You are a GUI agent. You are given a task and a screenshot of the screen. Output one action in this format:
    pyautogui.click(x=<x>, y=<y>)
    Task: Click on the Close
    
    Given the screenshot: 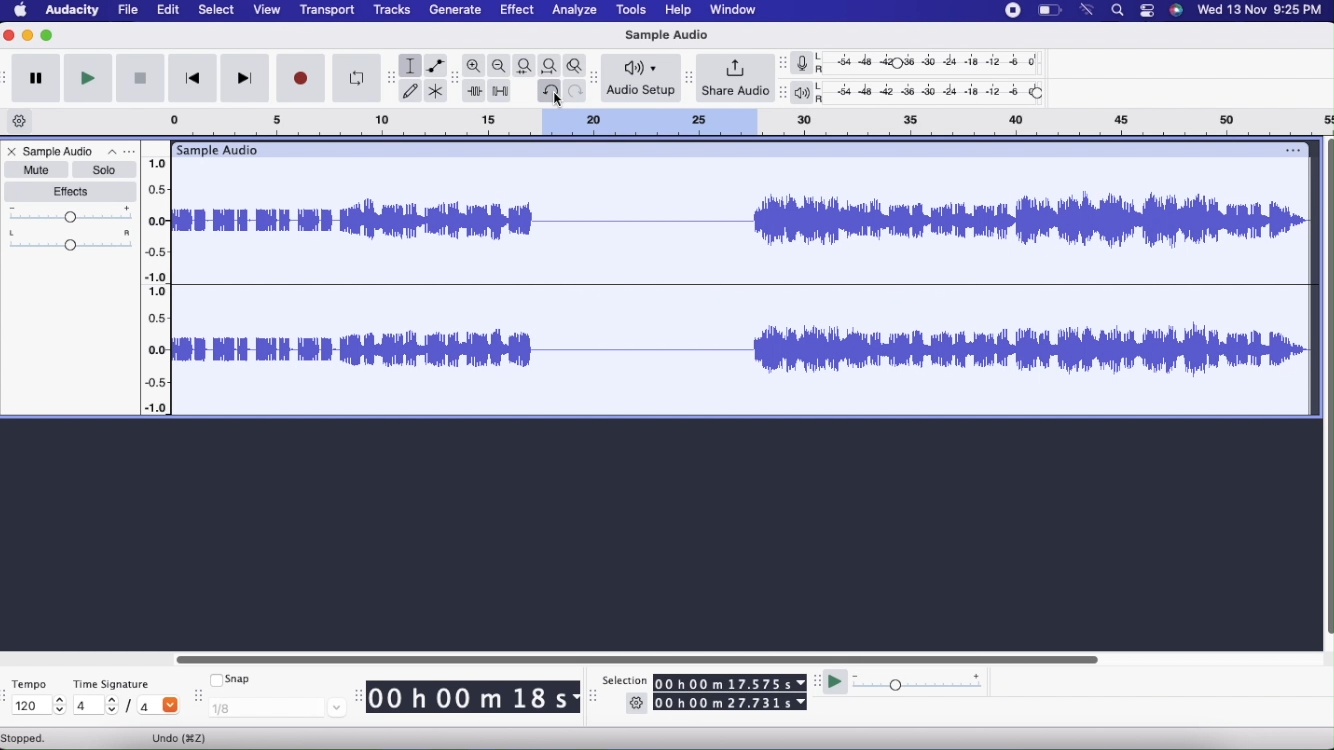 What is the action you would take?
    pyautogui.click(x=11, y=152)
    